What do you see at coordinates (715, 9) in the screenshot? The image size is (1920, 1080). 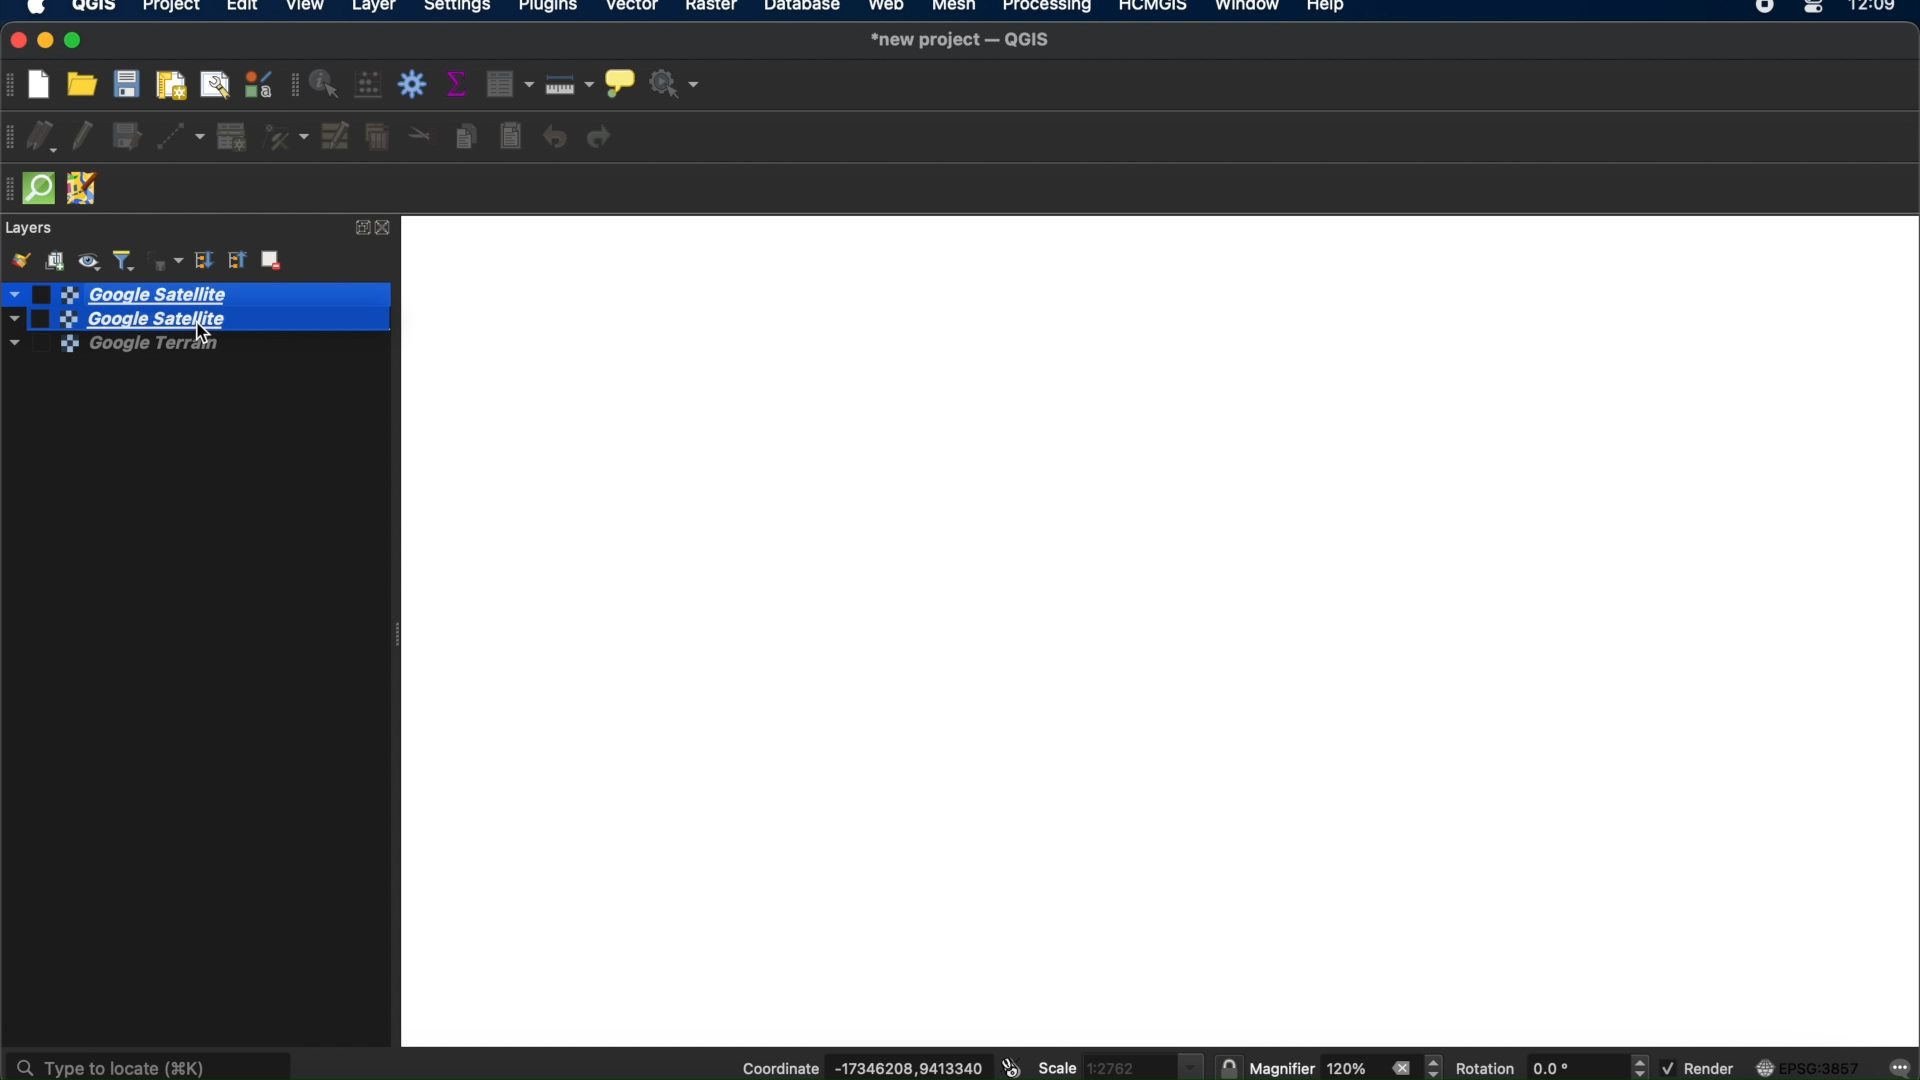 I see `raster` at bounding box center [715, 9].